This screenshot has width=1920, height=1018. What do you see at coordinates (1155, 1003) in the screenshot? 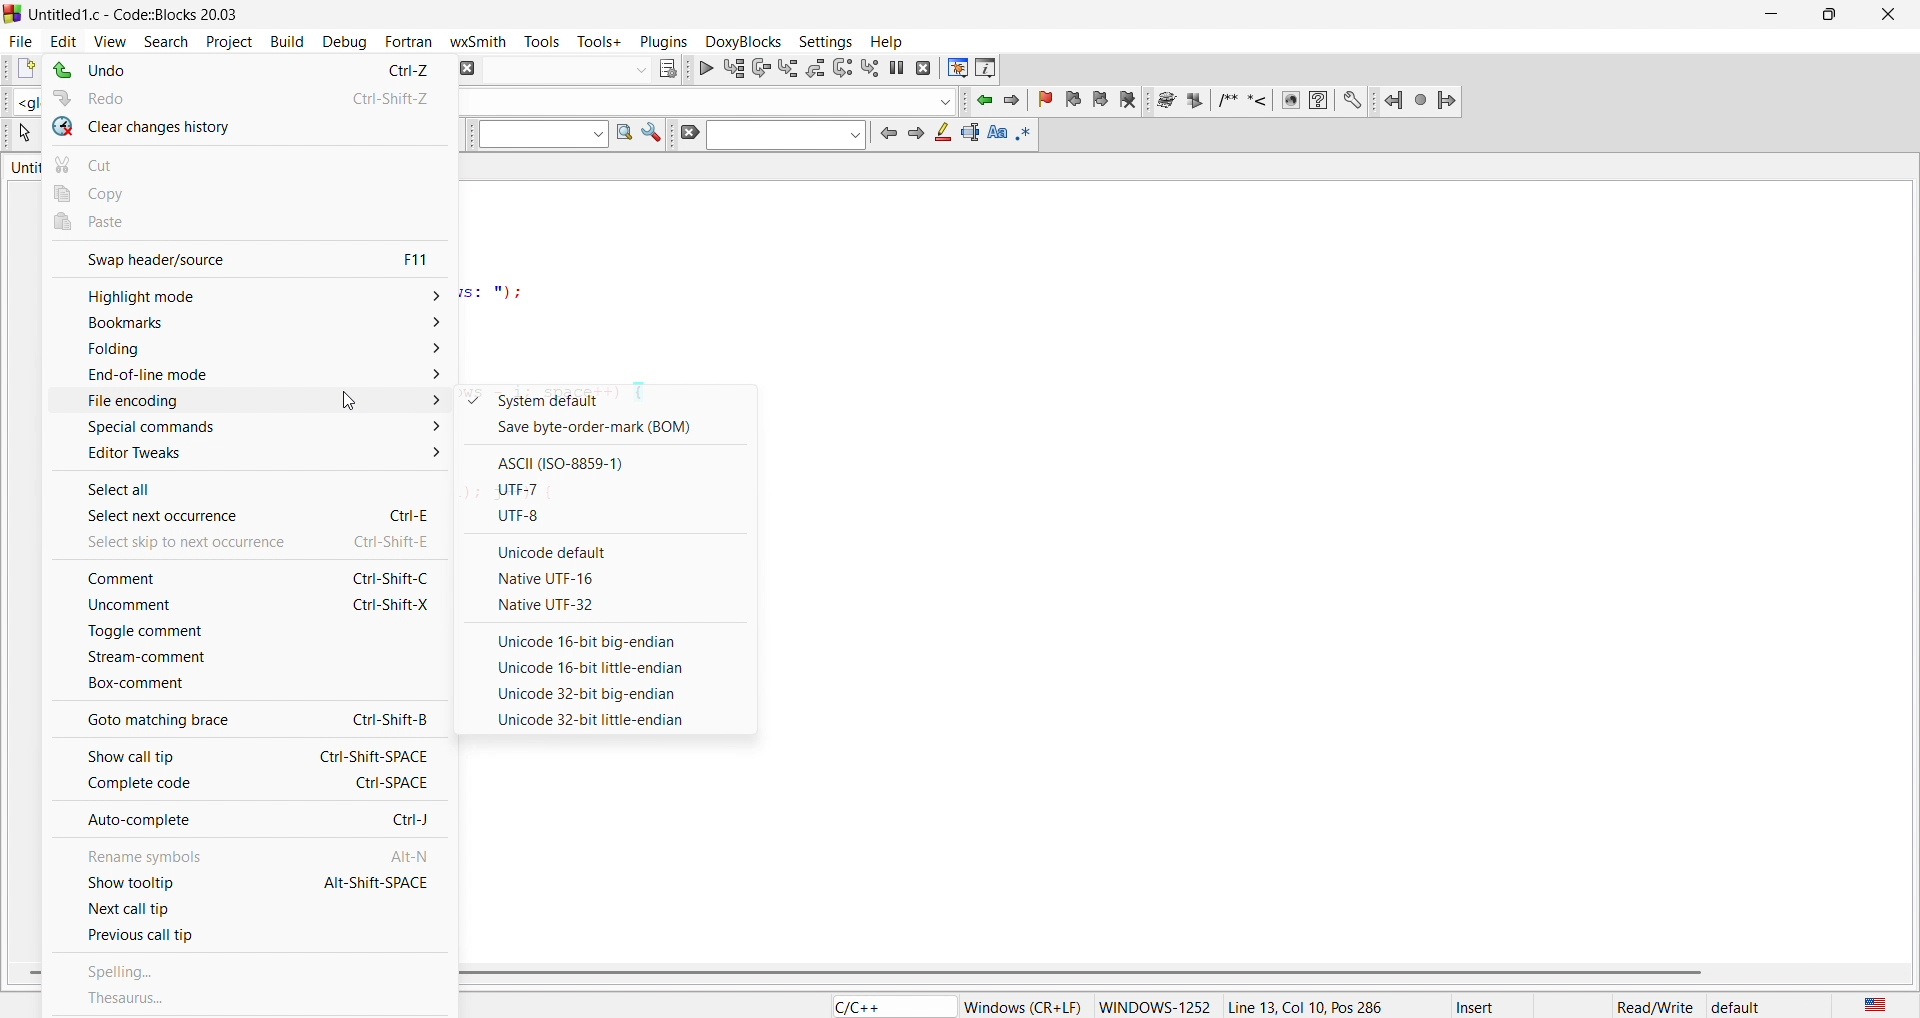
I see `WINDOWS-1252` at bounding box center [1155, 1003].